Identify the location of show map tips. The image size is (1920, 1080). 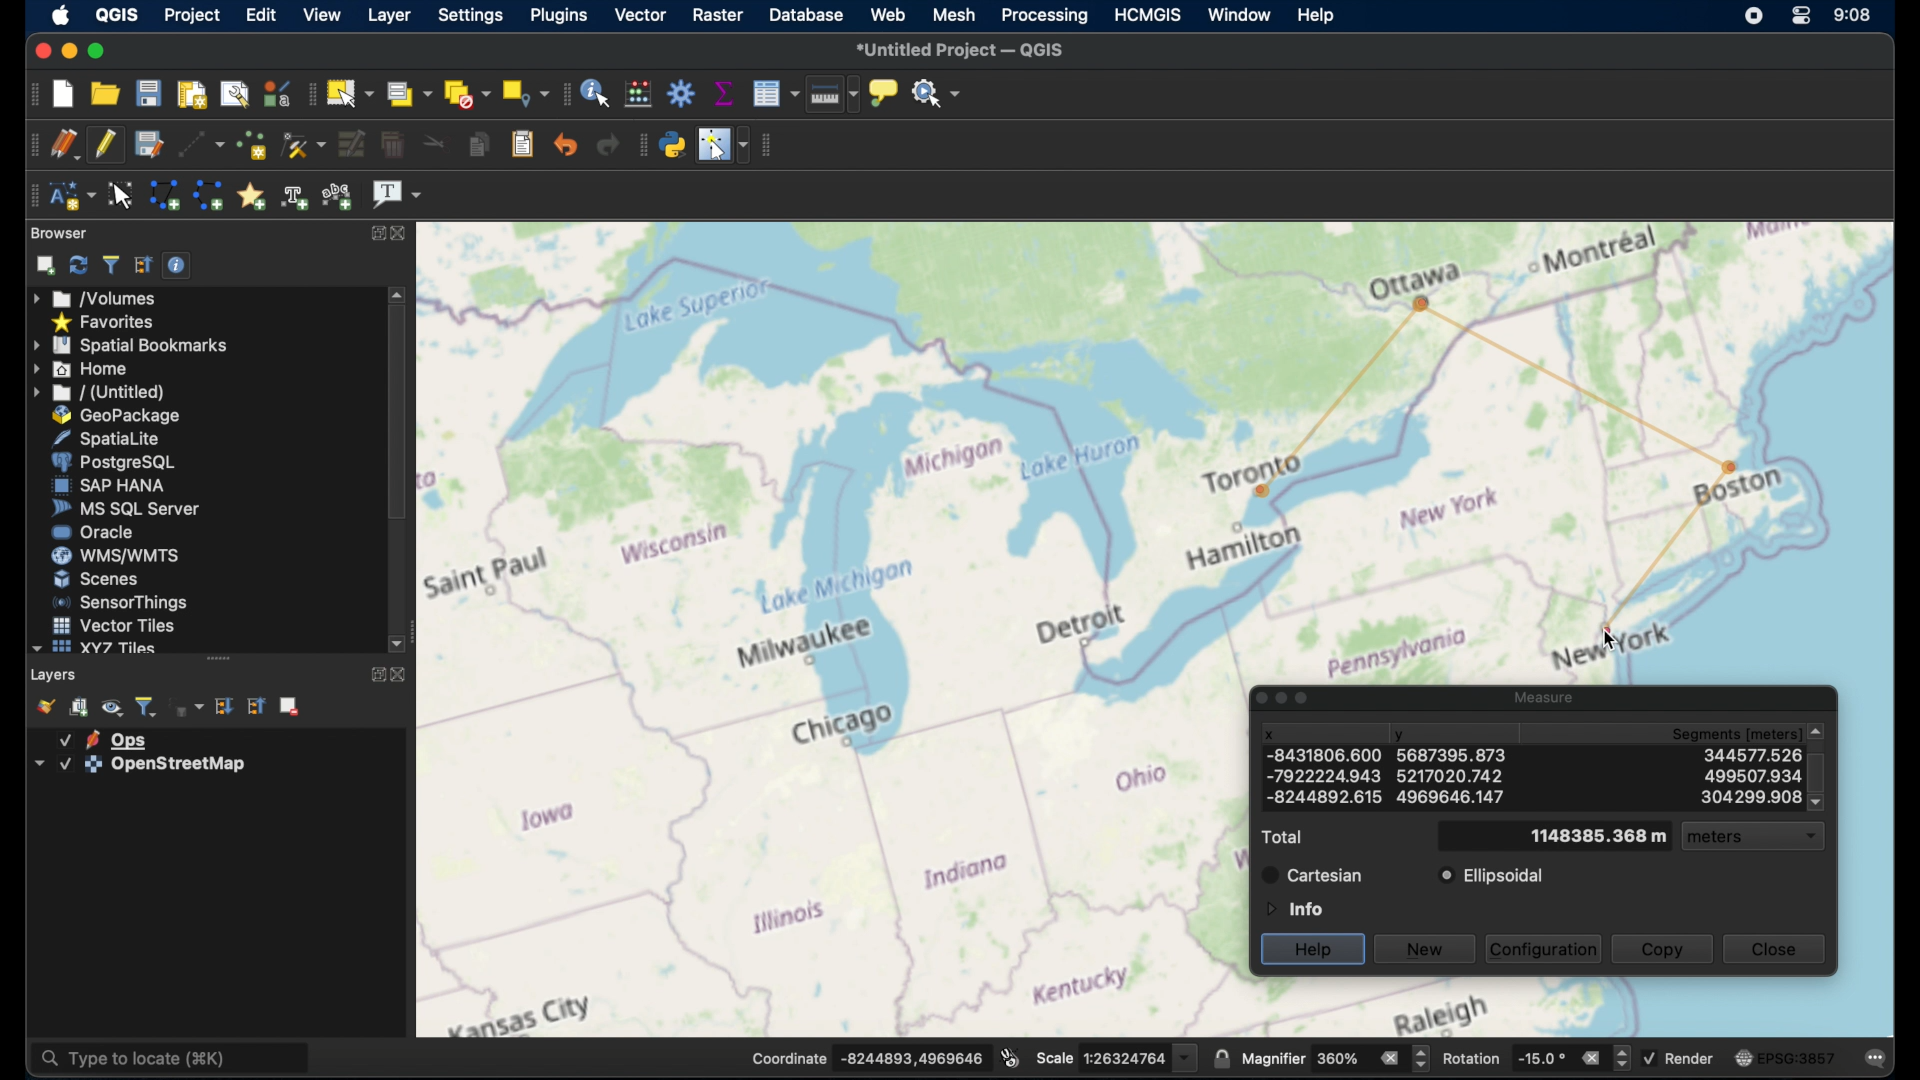
(886, 94).